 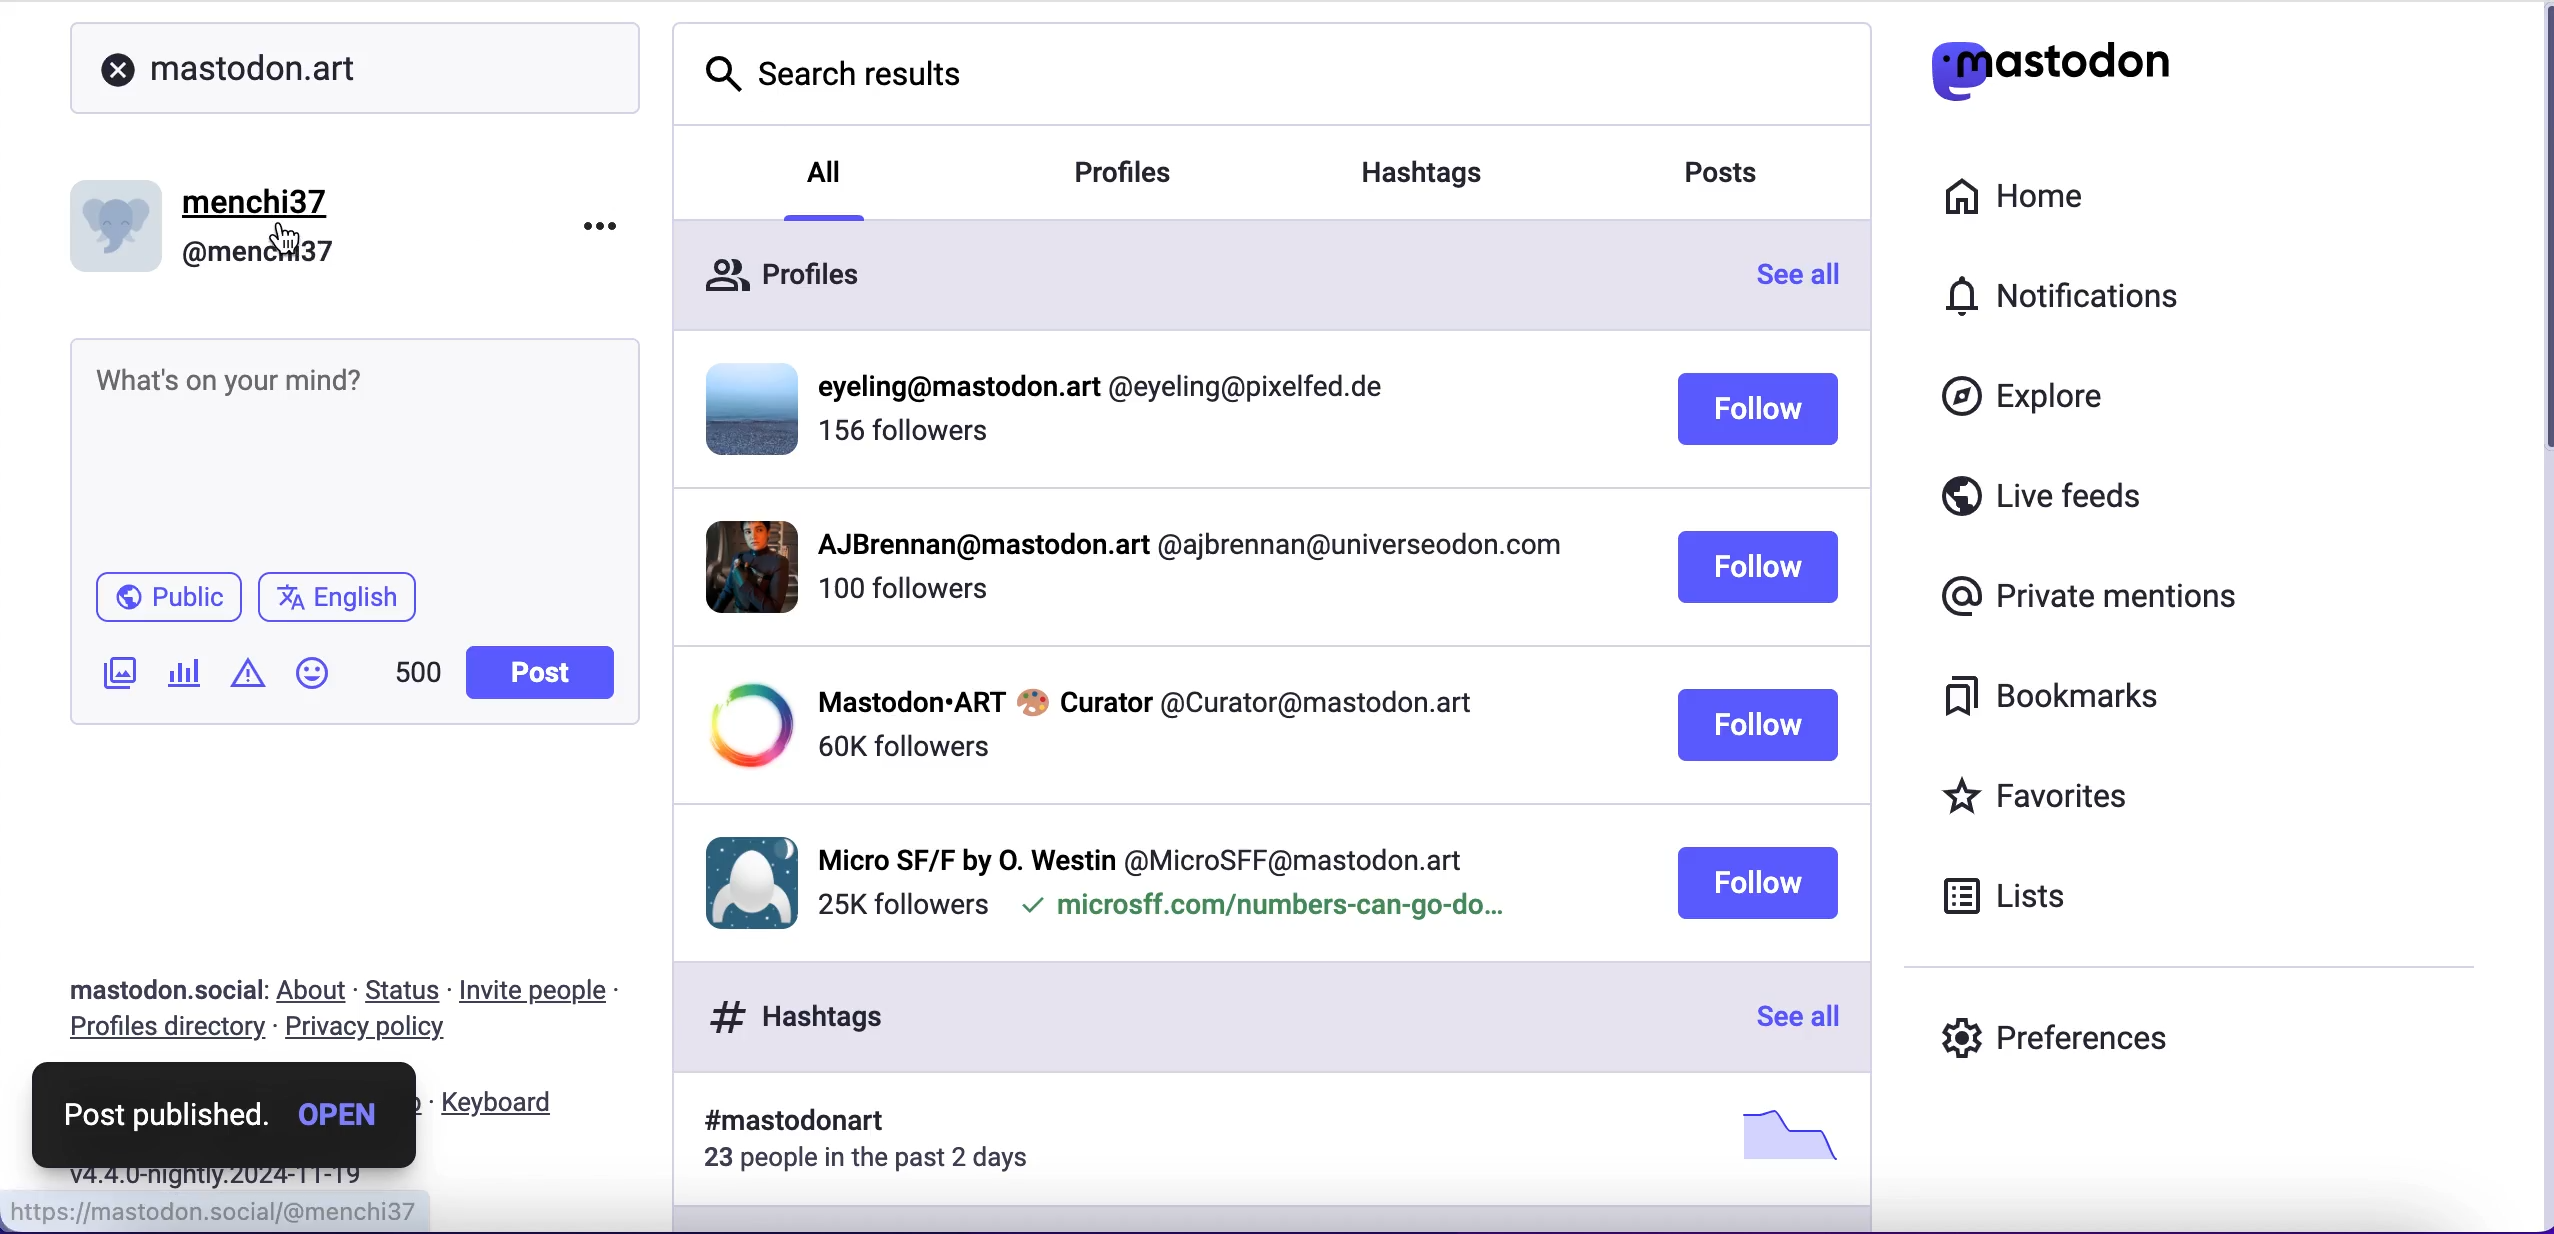 What do you see at coordinates (161, 597) in the screenshot?
I see `public` at bounding box center [161, 597].